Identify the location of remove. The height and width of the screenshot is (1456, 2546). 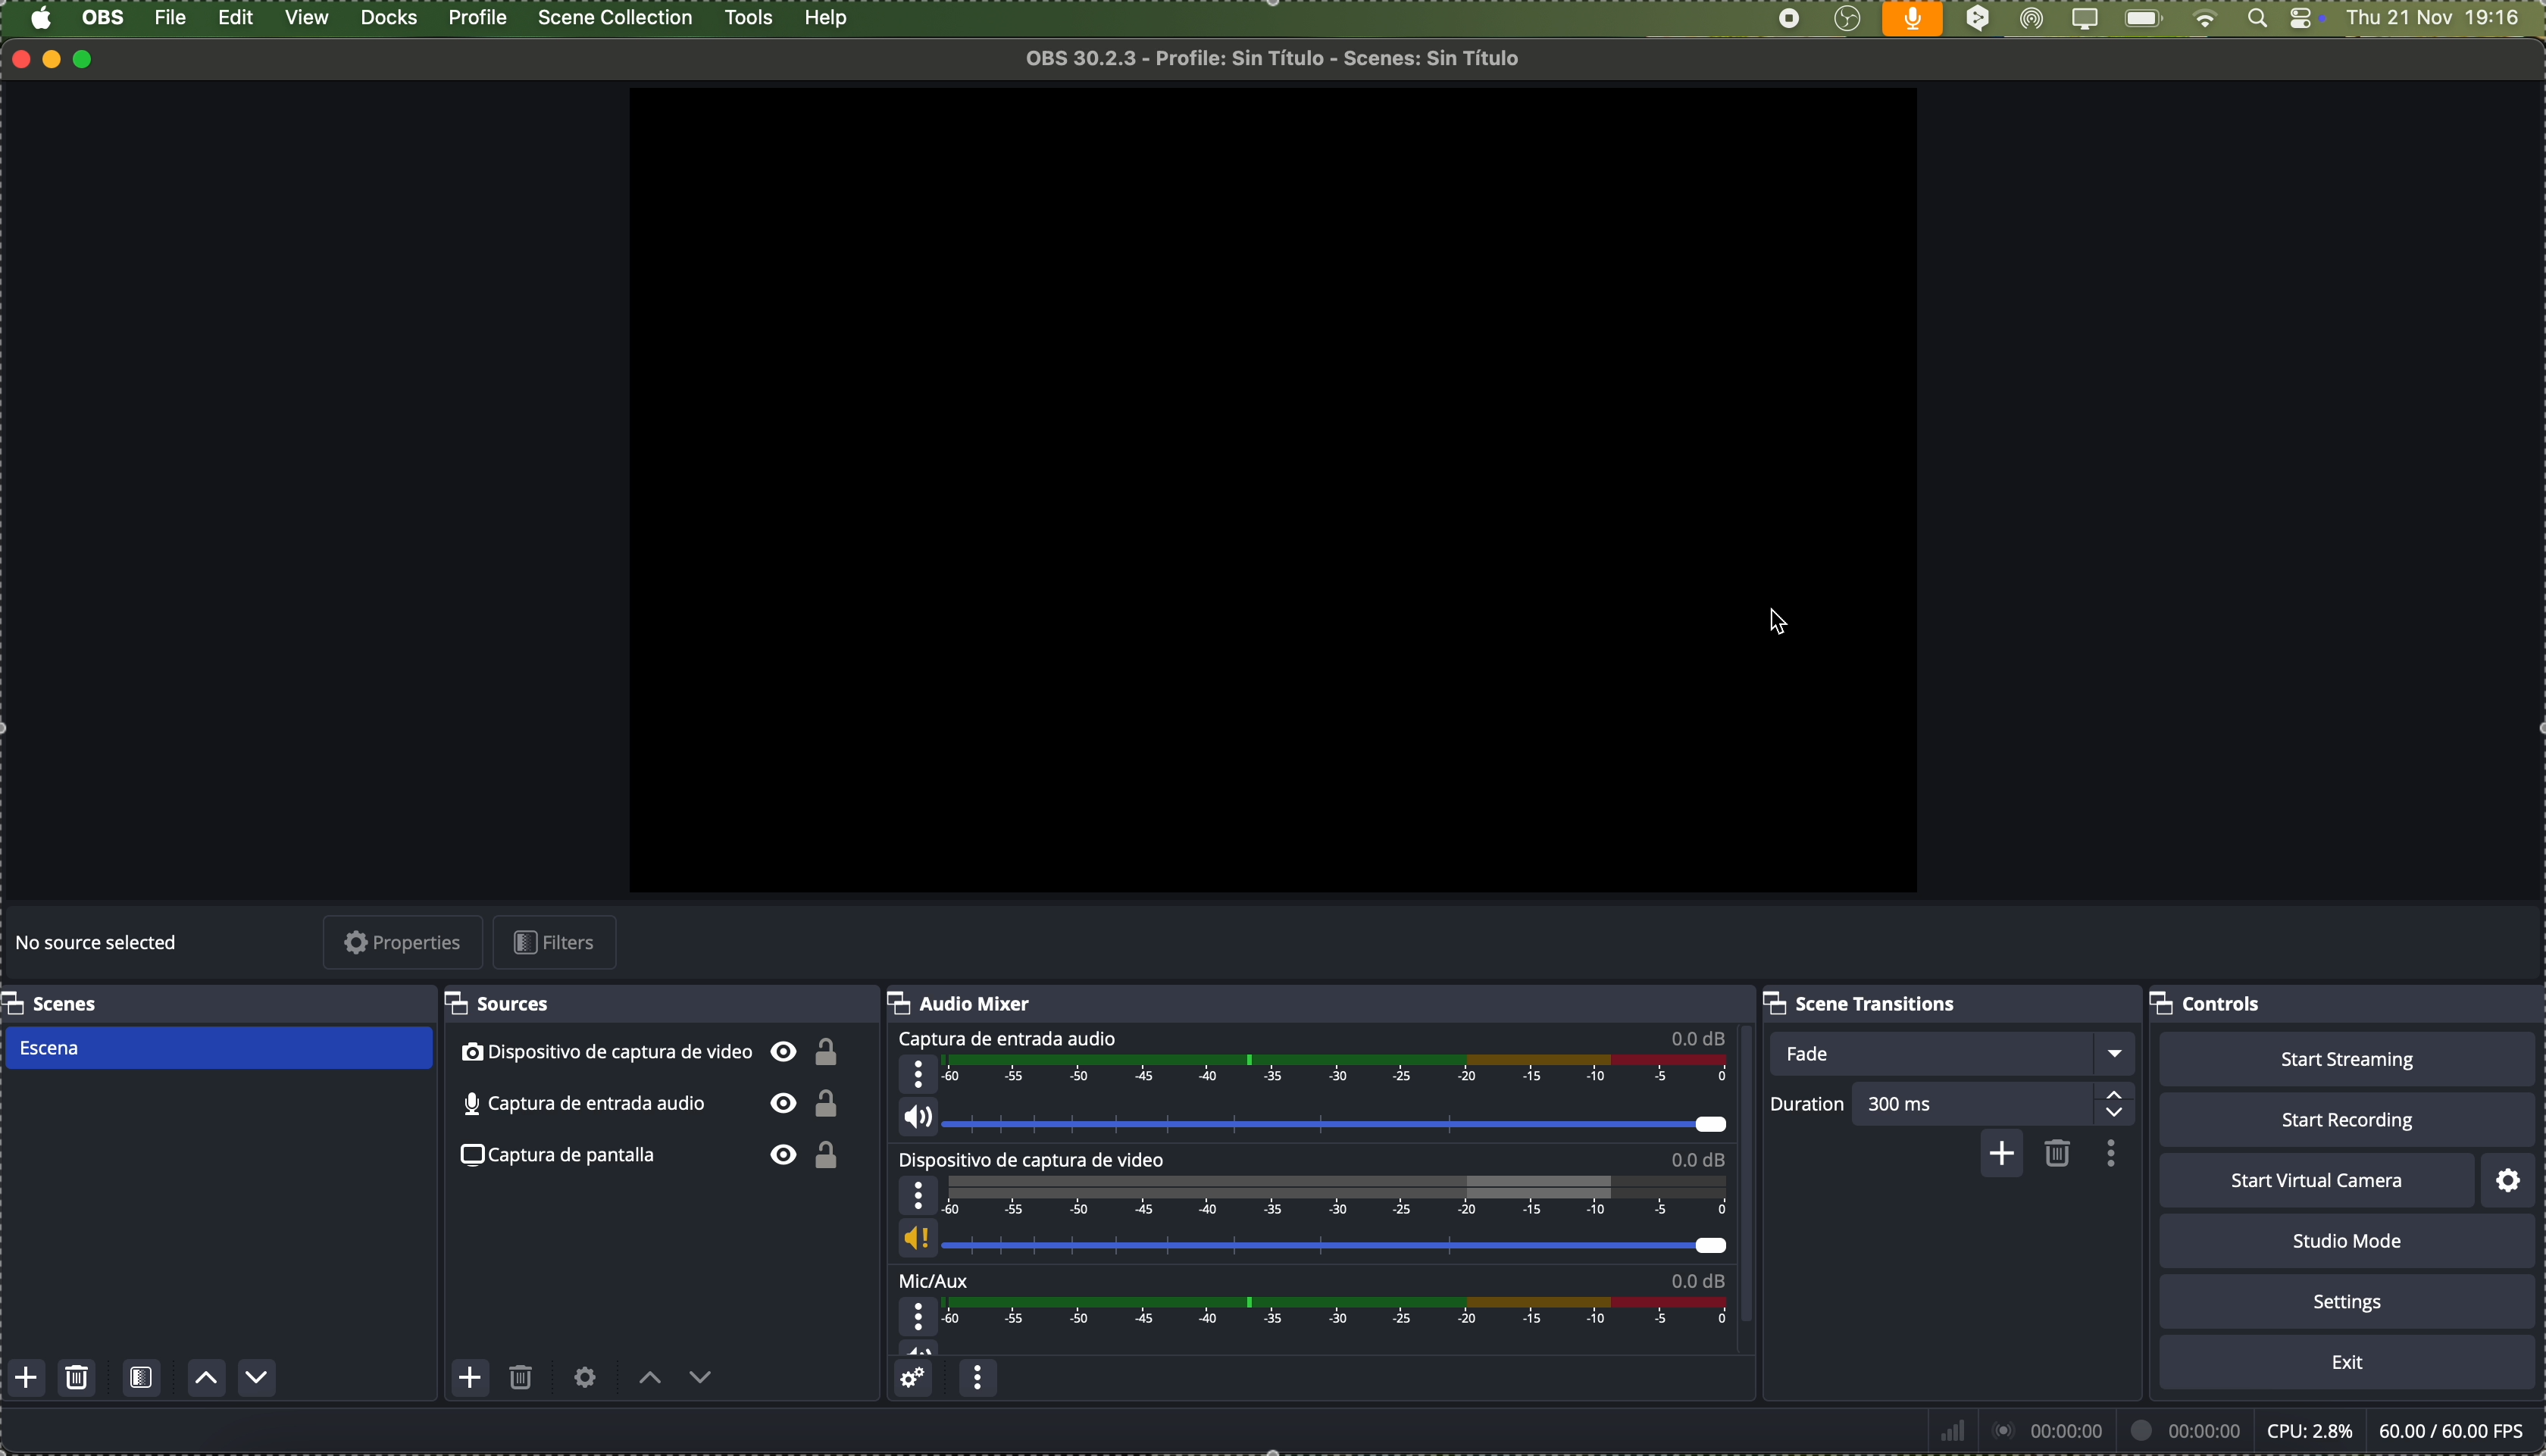
(2059, 1155).